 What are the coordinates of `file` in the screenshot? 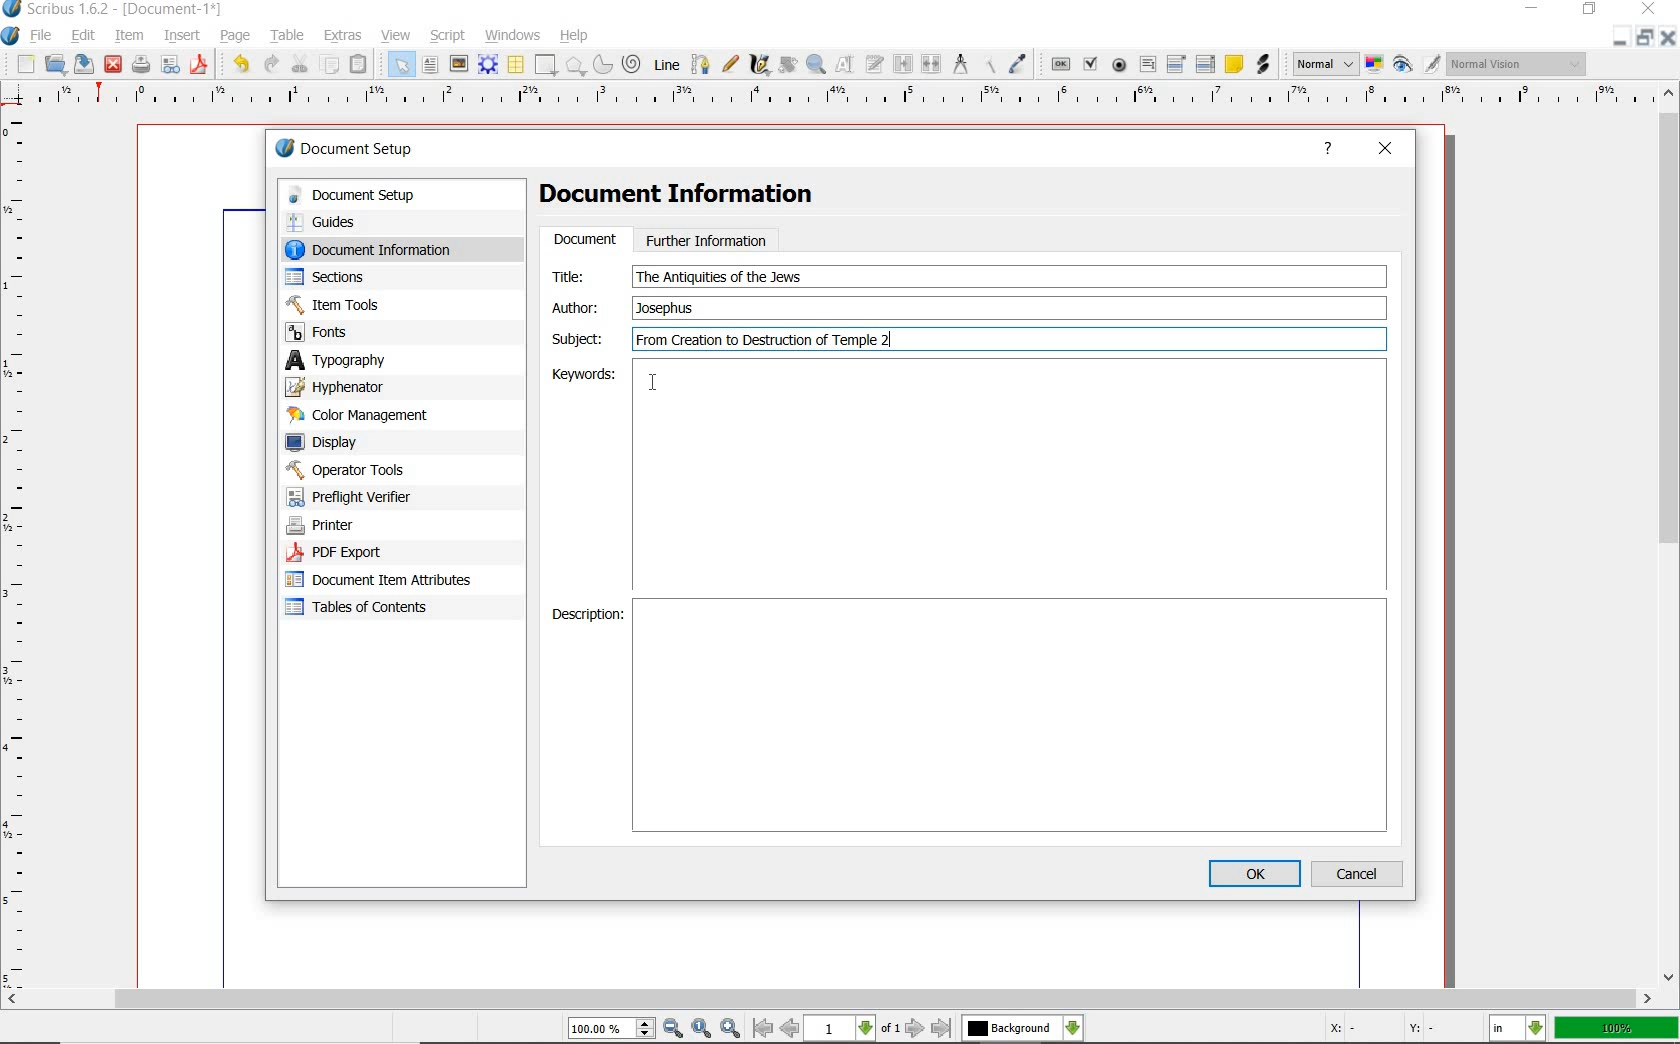 It's located at (42, 34).